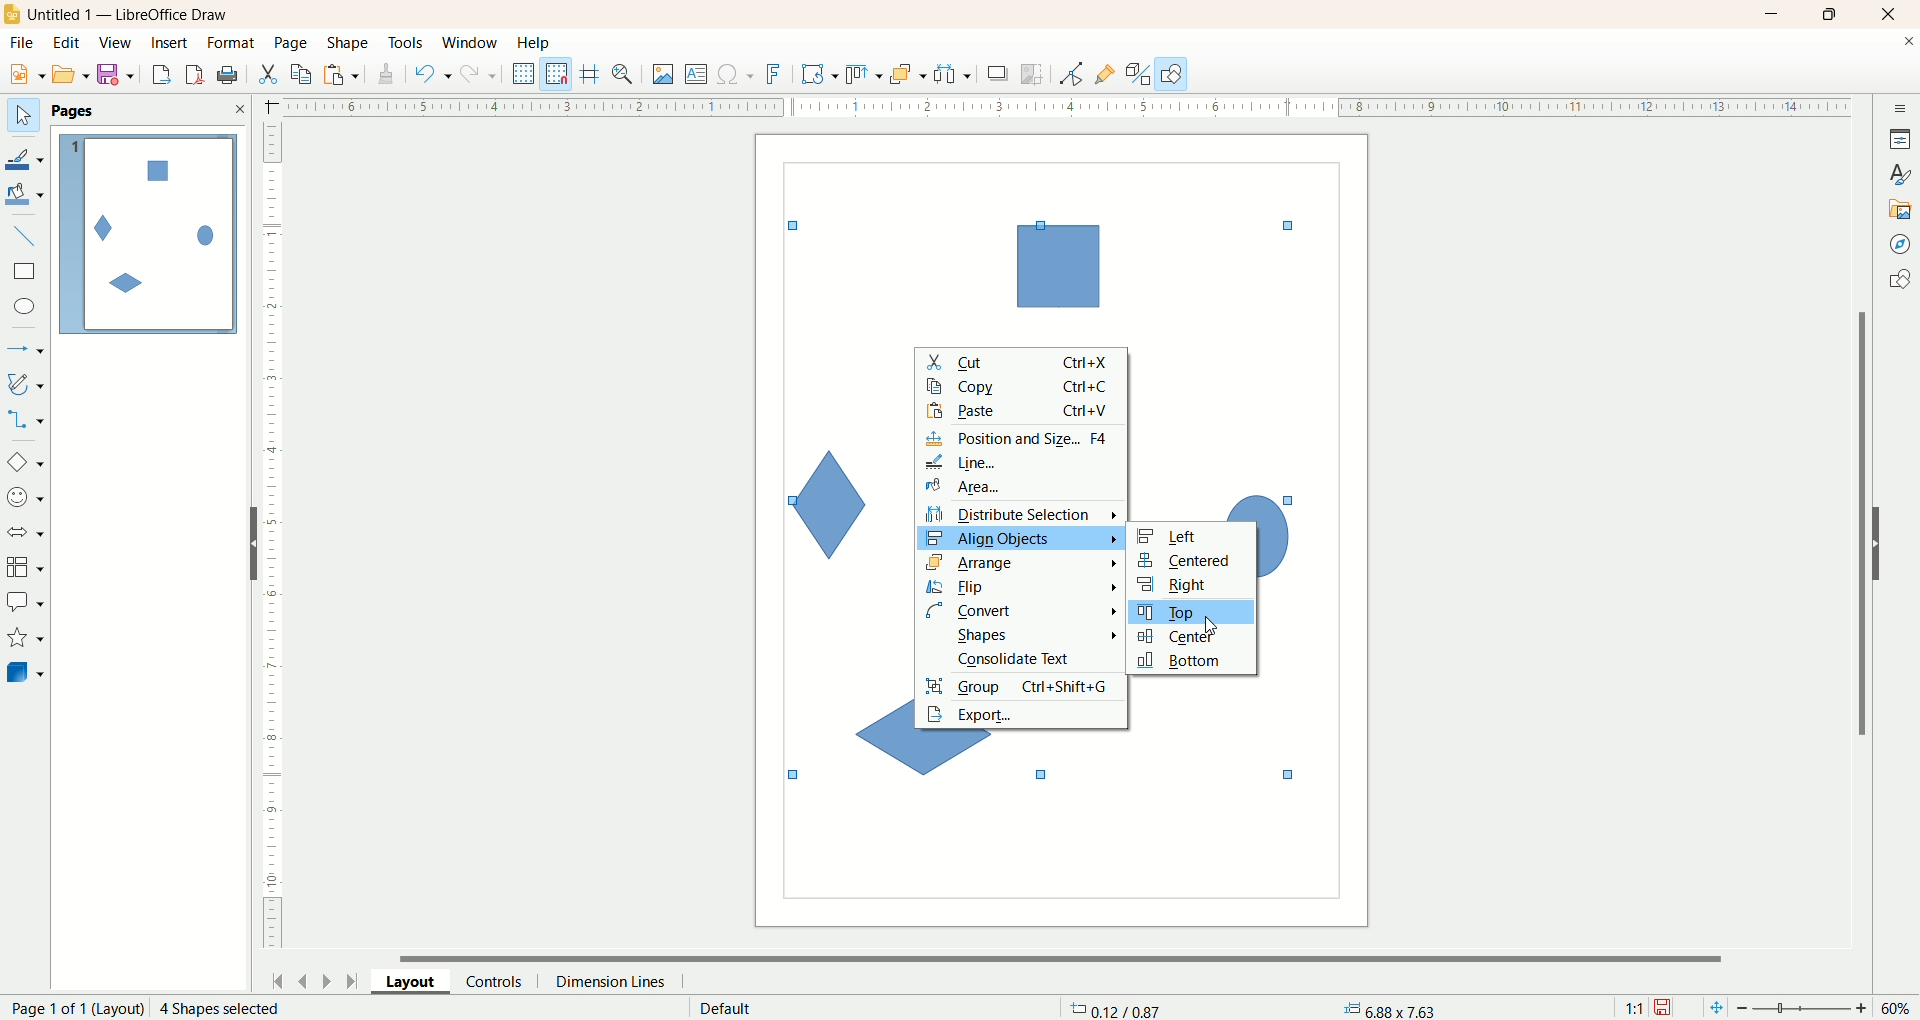 The width and height of the screenshot is (1920, 1020). I want to click on lines and arrows, so click(27, 350).